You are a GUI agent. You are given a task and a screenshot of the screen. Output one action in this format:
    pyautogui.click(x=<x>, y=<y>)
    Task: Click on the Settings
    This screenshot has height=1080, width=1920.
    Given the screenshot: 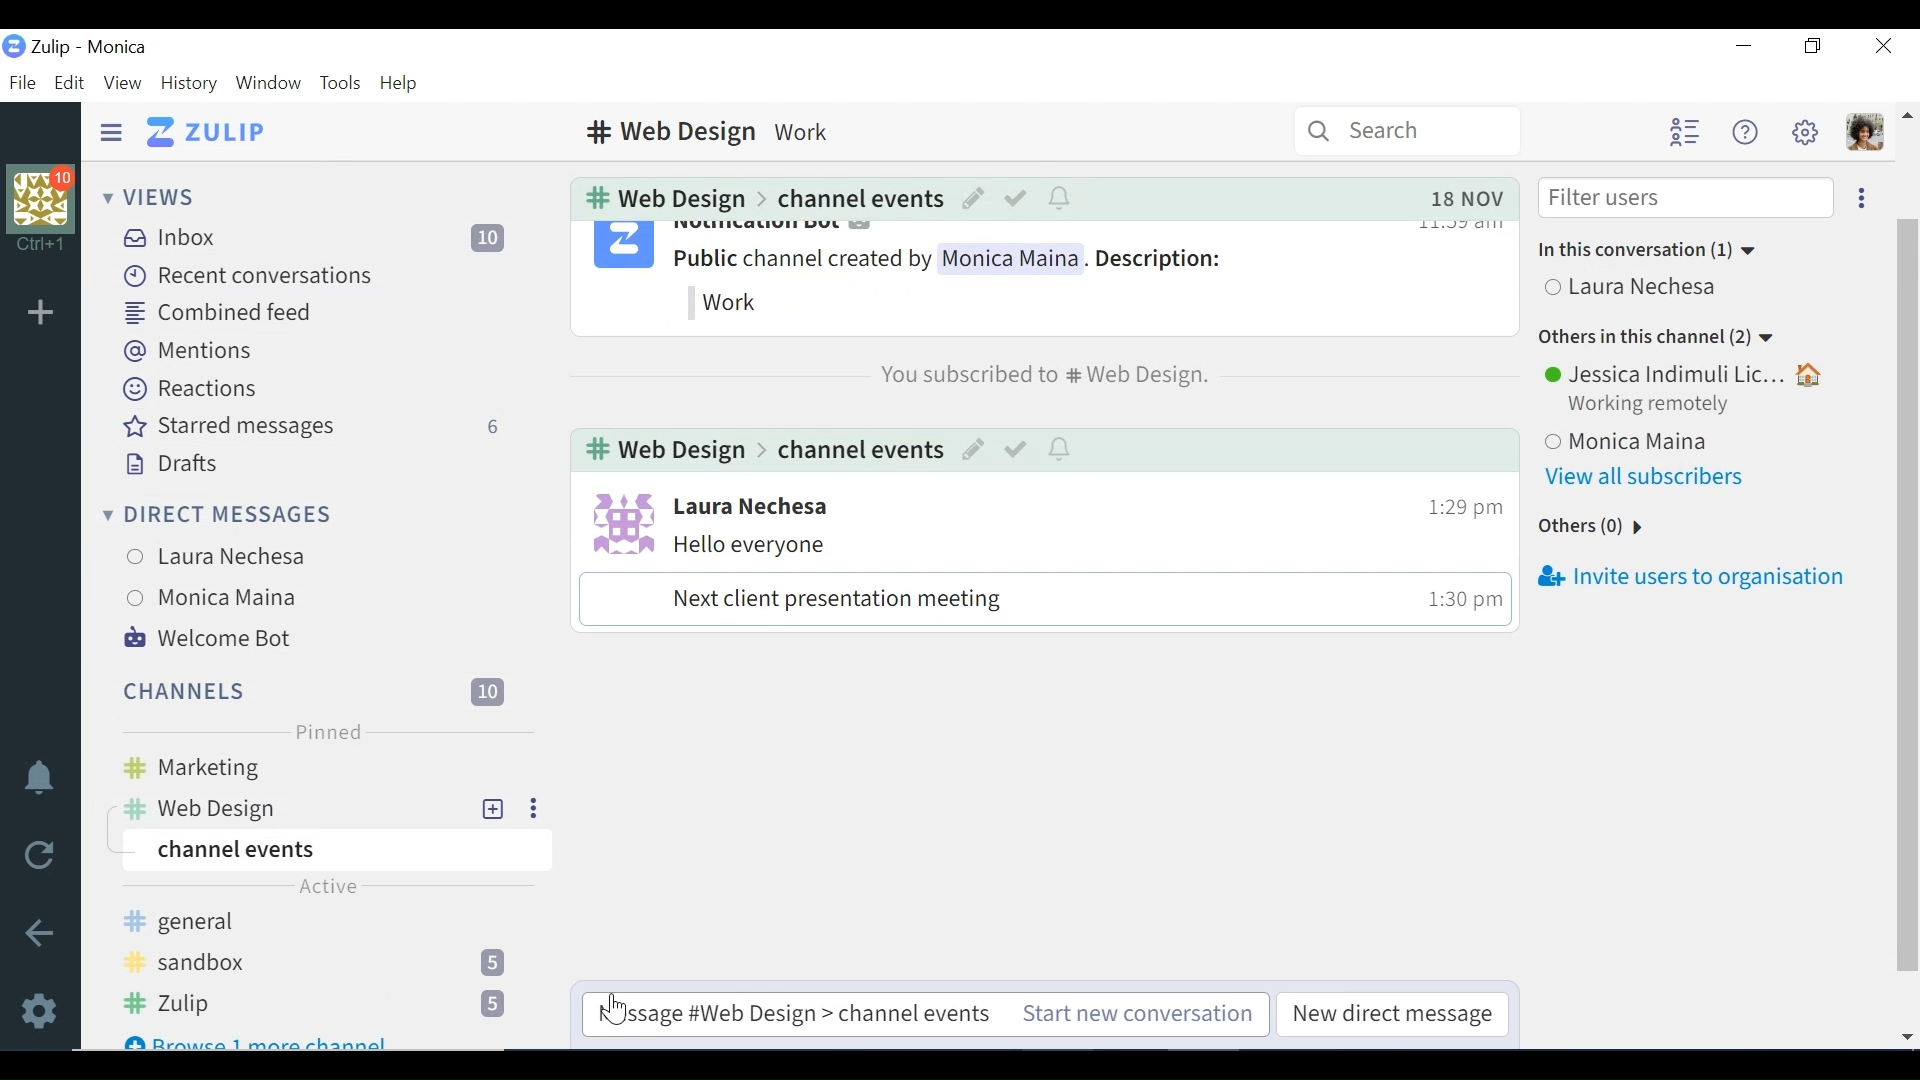 What is the action you would take?
    pyautogui.click(x=43, y=1008)
    